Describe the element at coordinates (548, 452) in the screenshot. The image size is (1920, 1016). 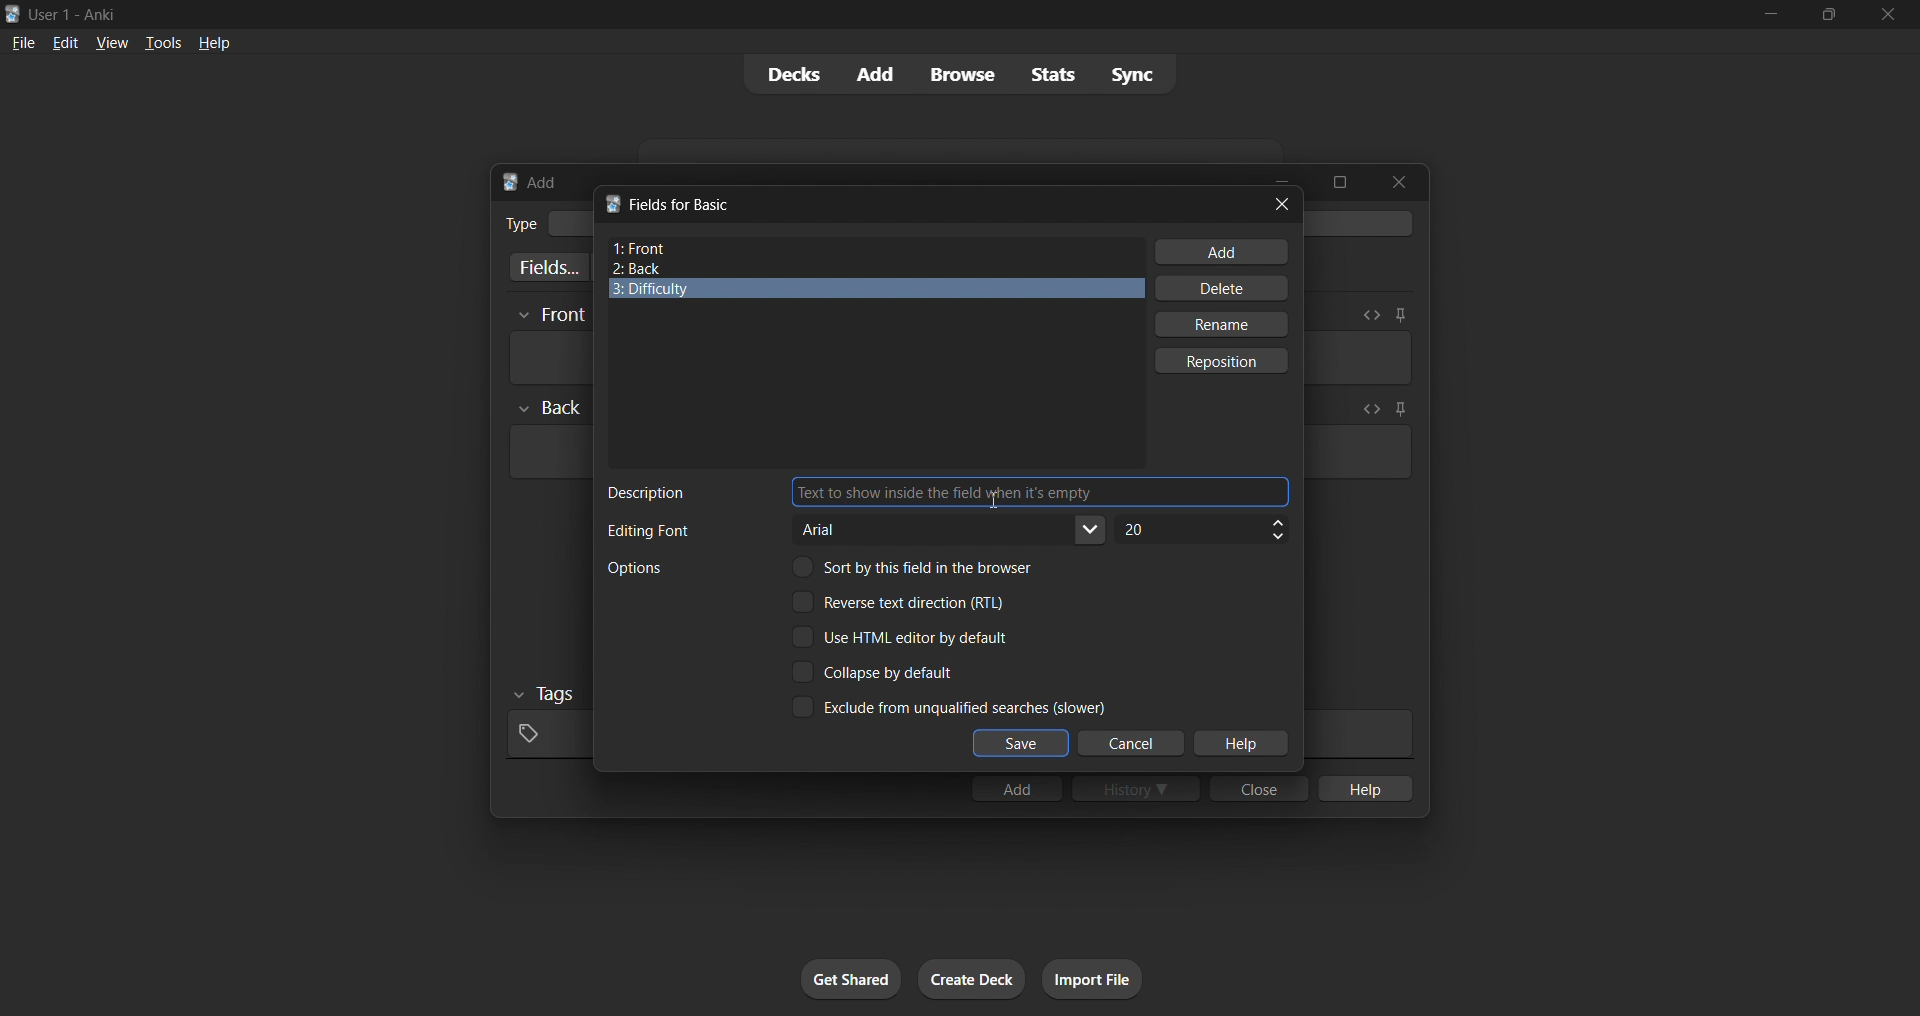
I see `card back input` at that location.